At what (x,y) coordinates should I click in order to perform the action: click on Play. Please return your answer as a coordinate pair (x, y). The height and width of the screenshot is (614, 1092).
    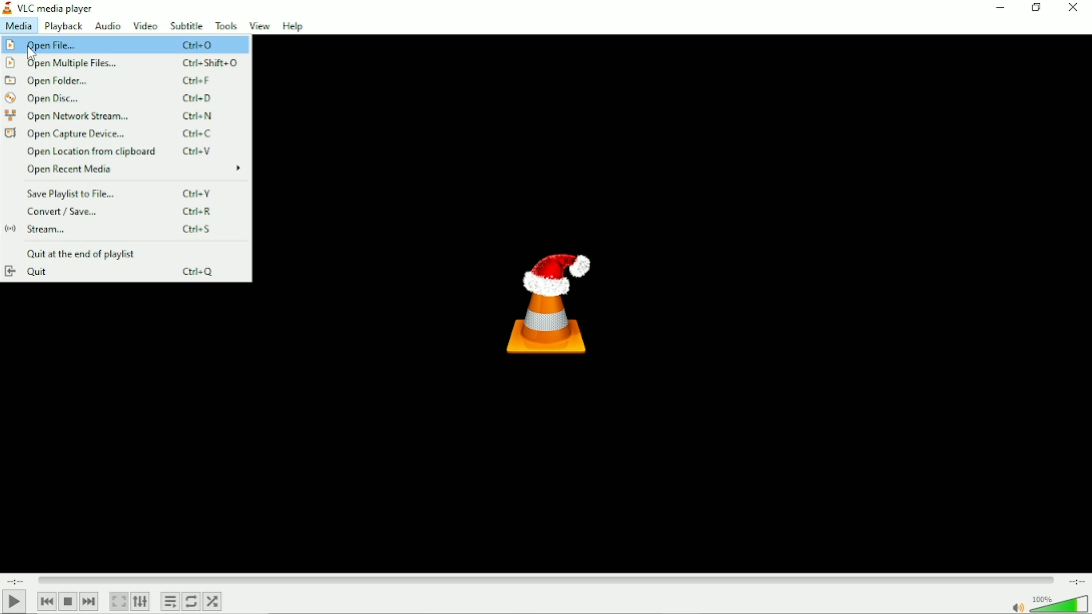
    Looking at the image, I should click on (15, 602).